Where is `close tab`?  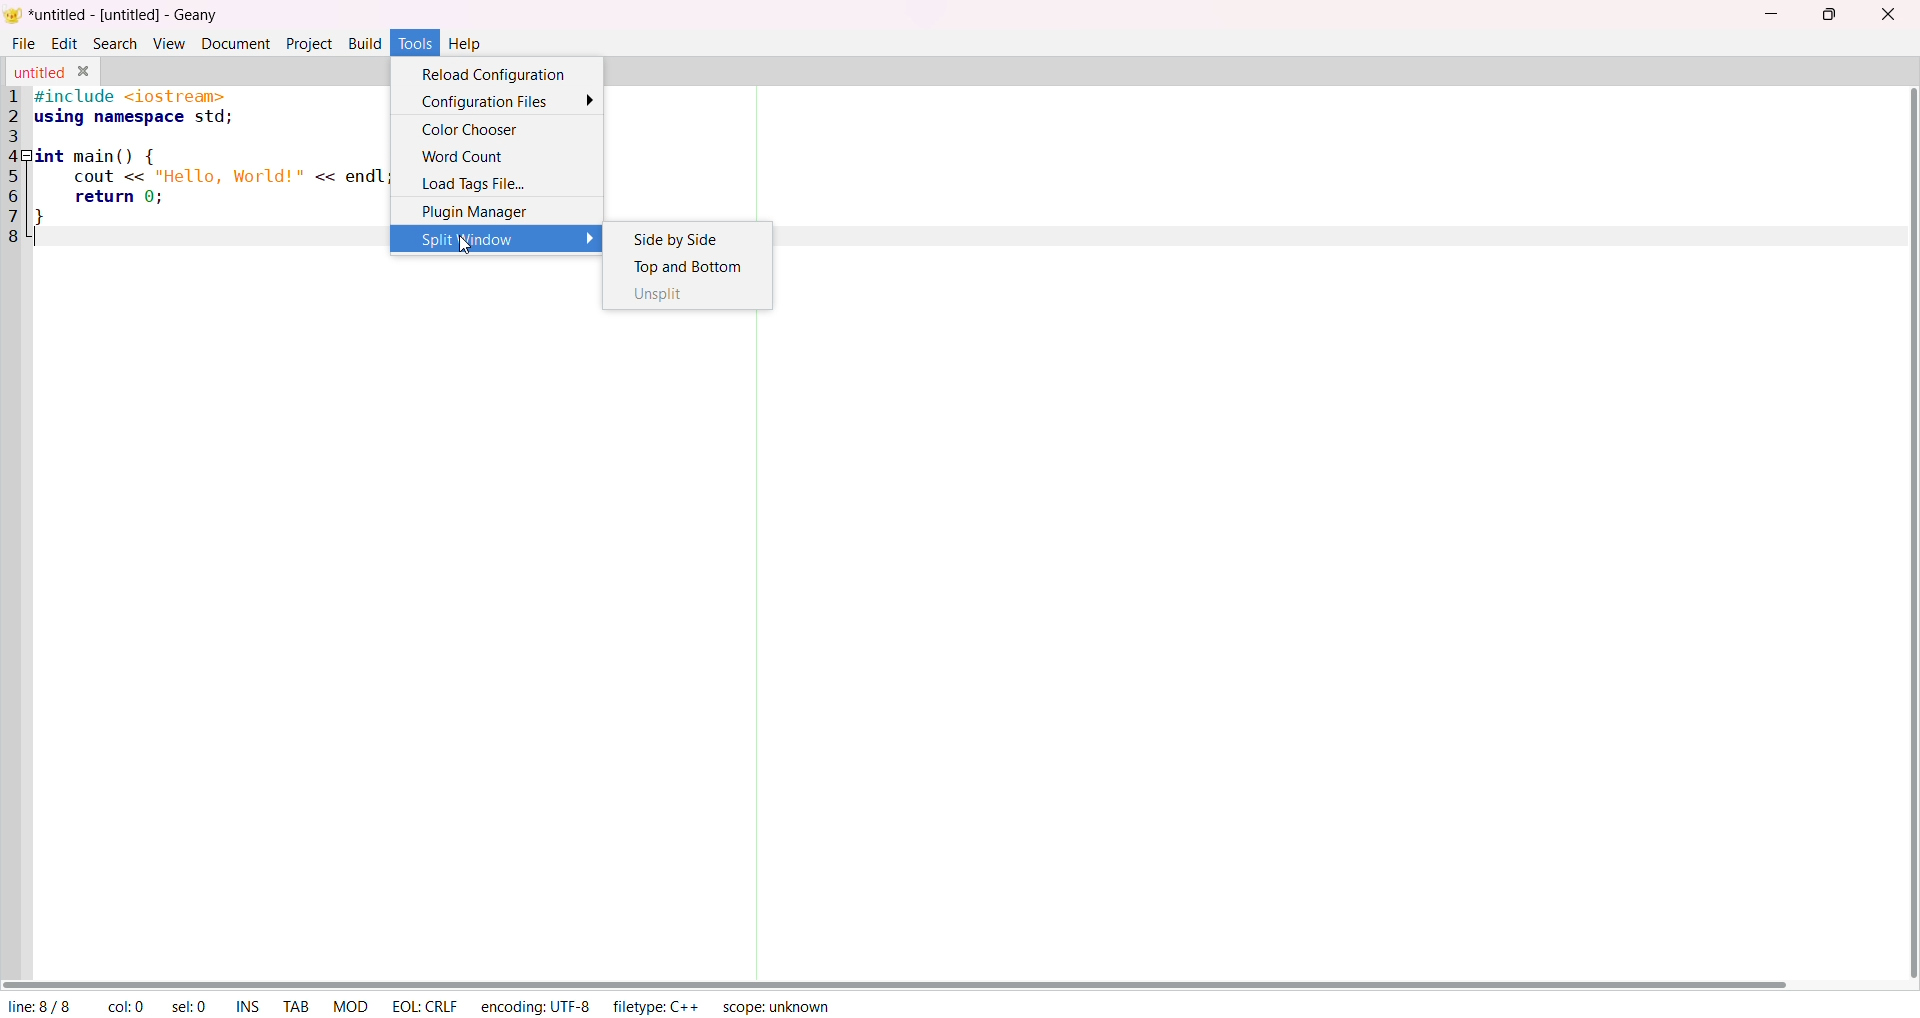
close tab is located at coordinates (85, 72).